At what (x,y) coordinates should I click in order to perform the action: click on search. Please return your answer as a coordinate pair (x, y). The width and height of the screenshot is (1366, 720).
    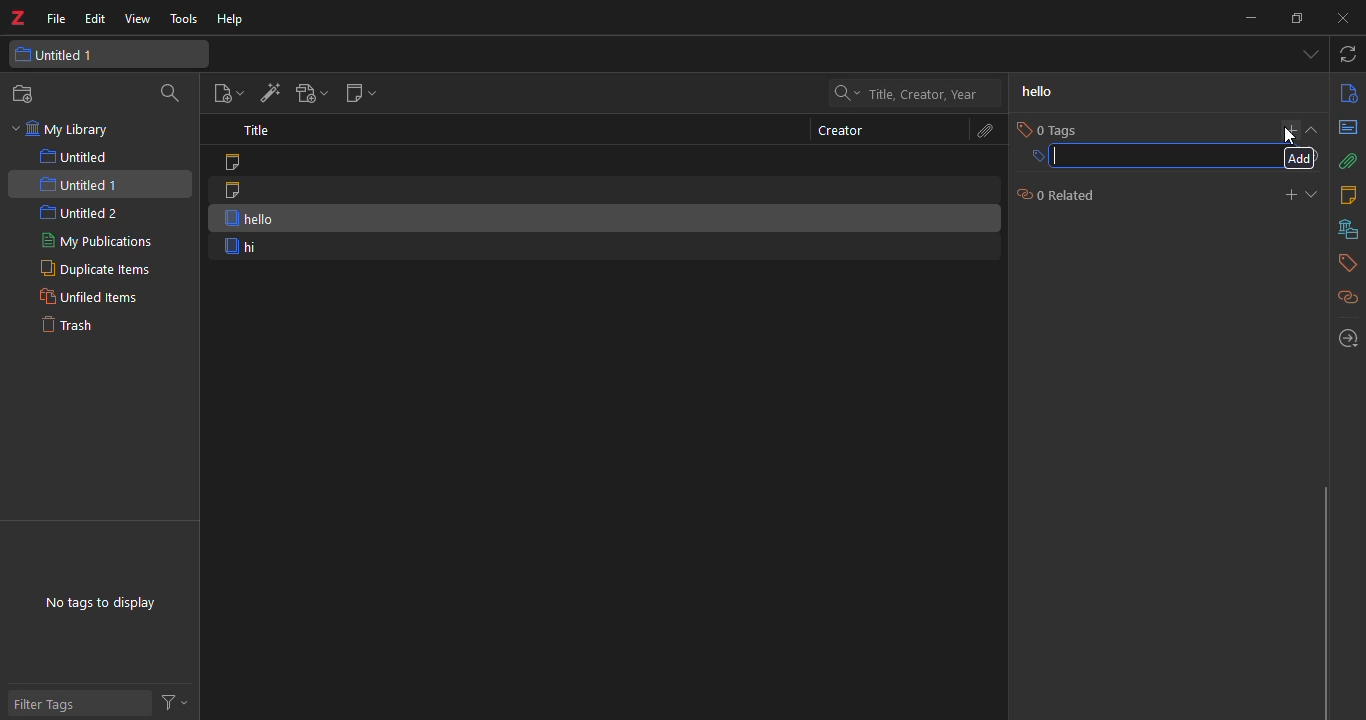
    Looking at the image, I should click on (172, 94).